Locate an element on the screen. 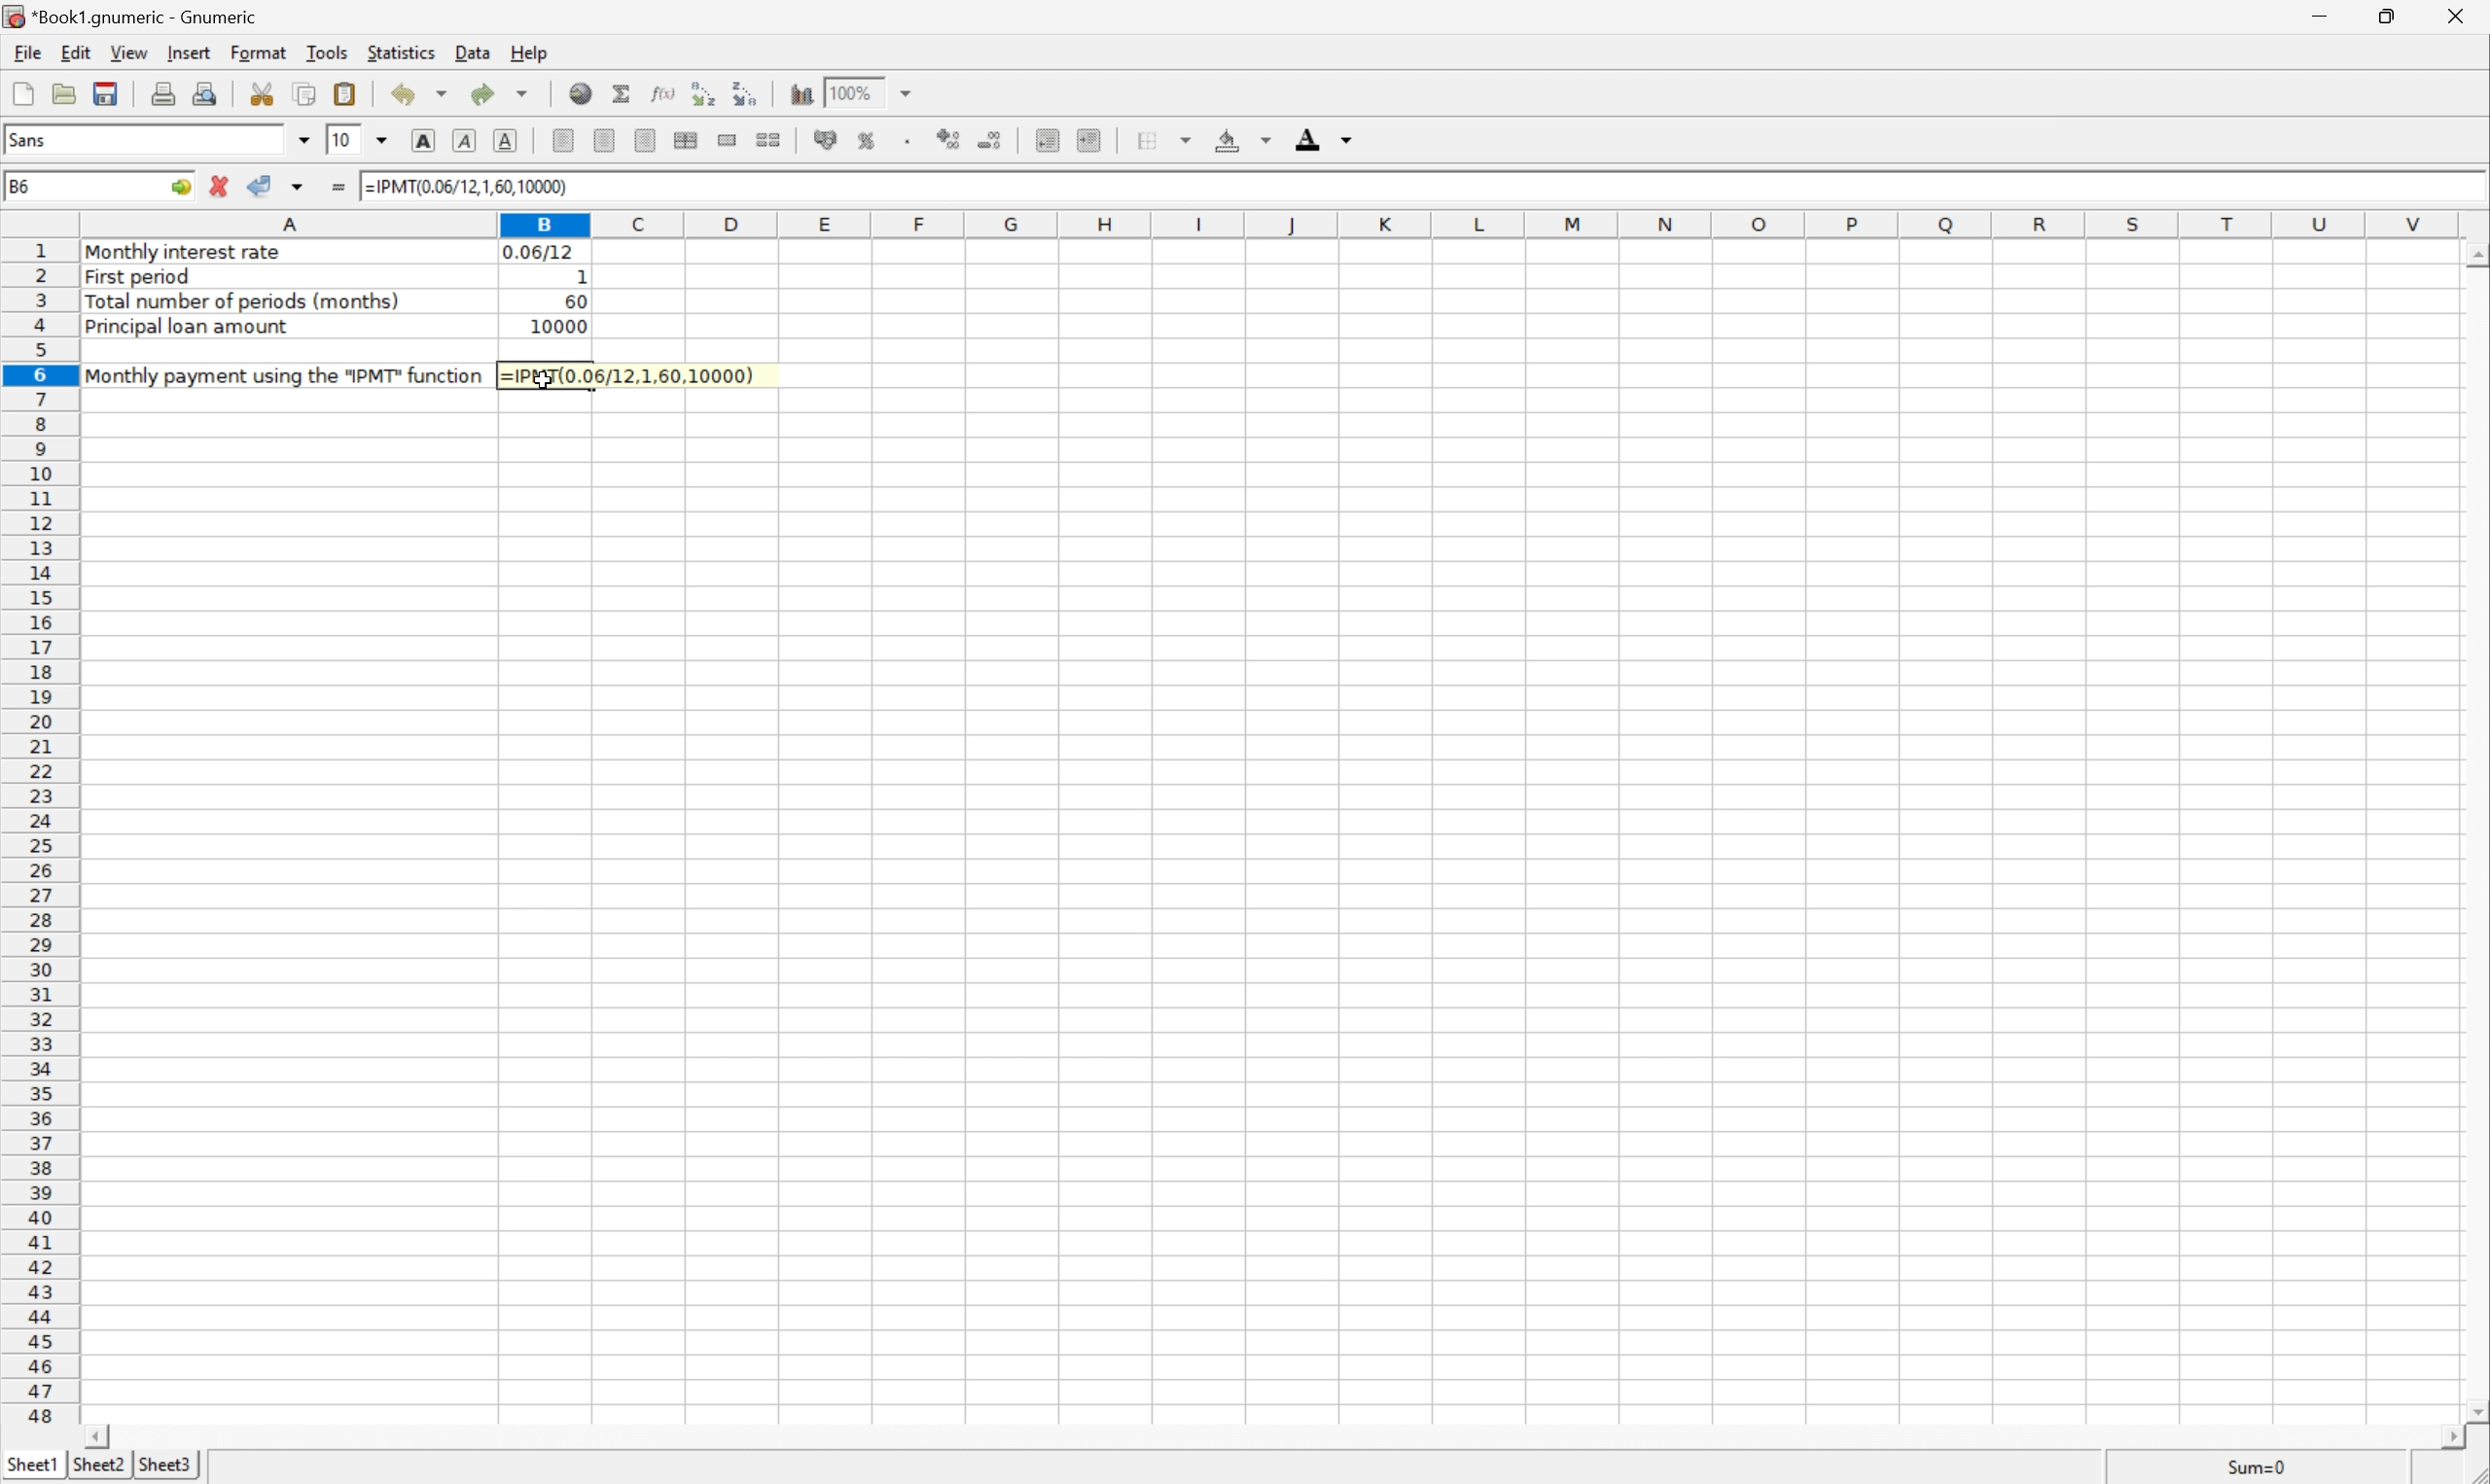  Sum=0 is located at coordinates (2247, 1468).